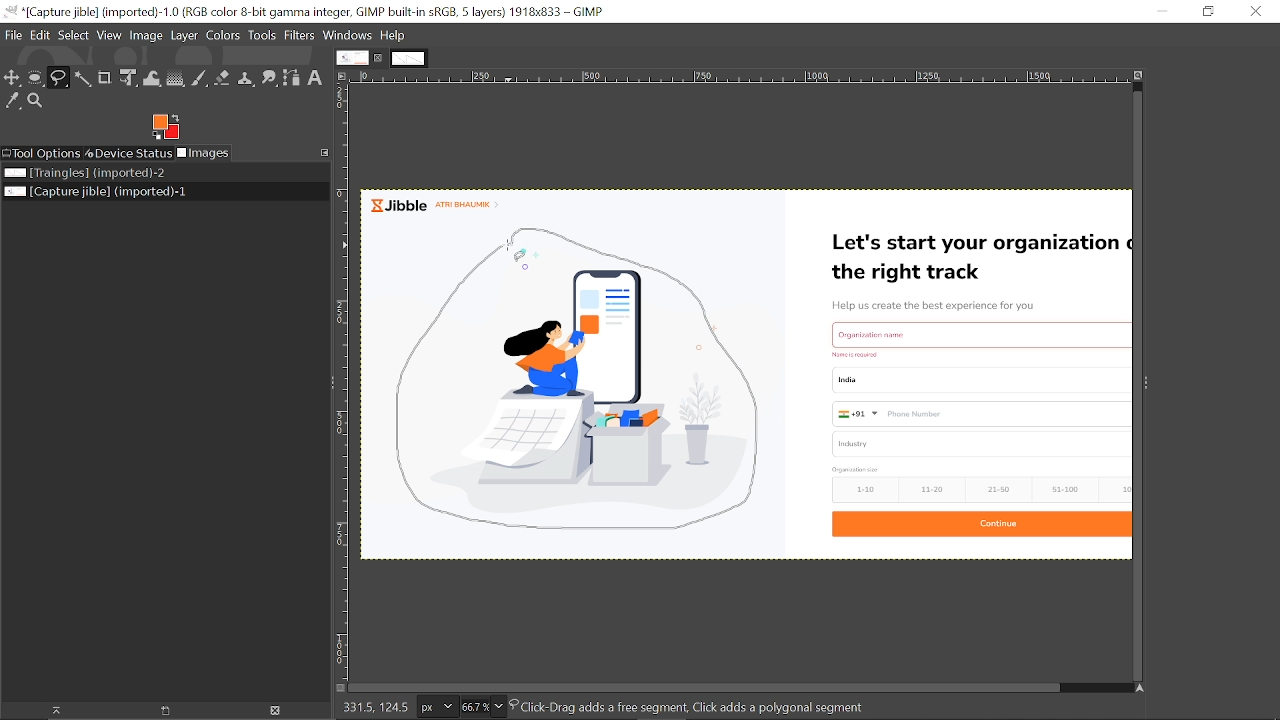  Describe the element at coordinates (223, 38) in the screenshot. I see `Colors` at that location.